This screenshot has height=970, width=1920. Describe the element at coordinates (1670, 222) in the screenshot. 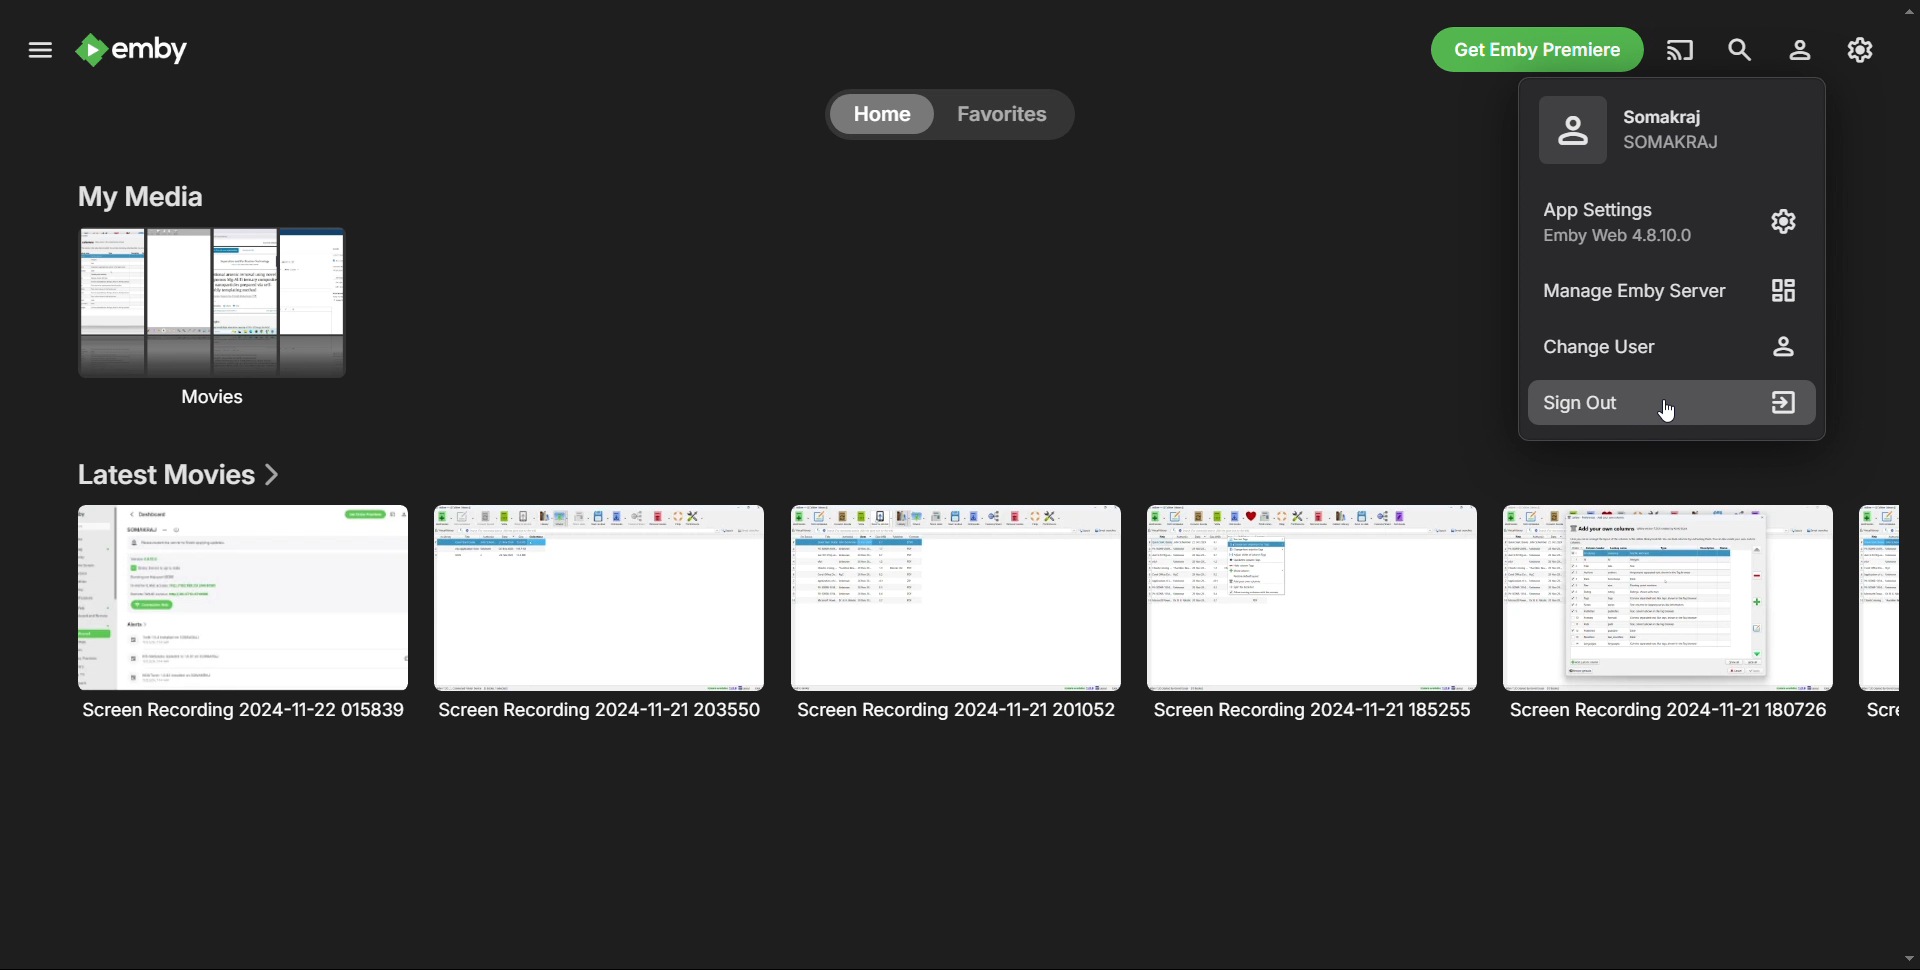

I see `app settings` at that location.